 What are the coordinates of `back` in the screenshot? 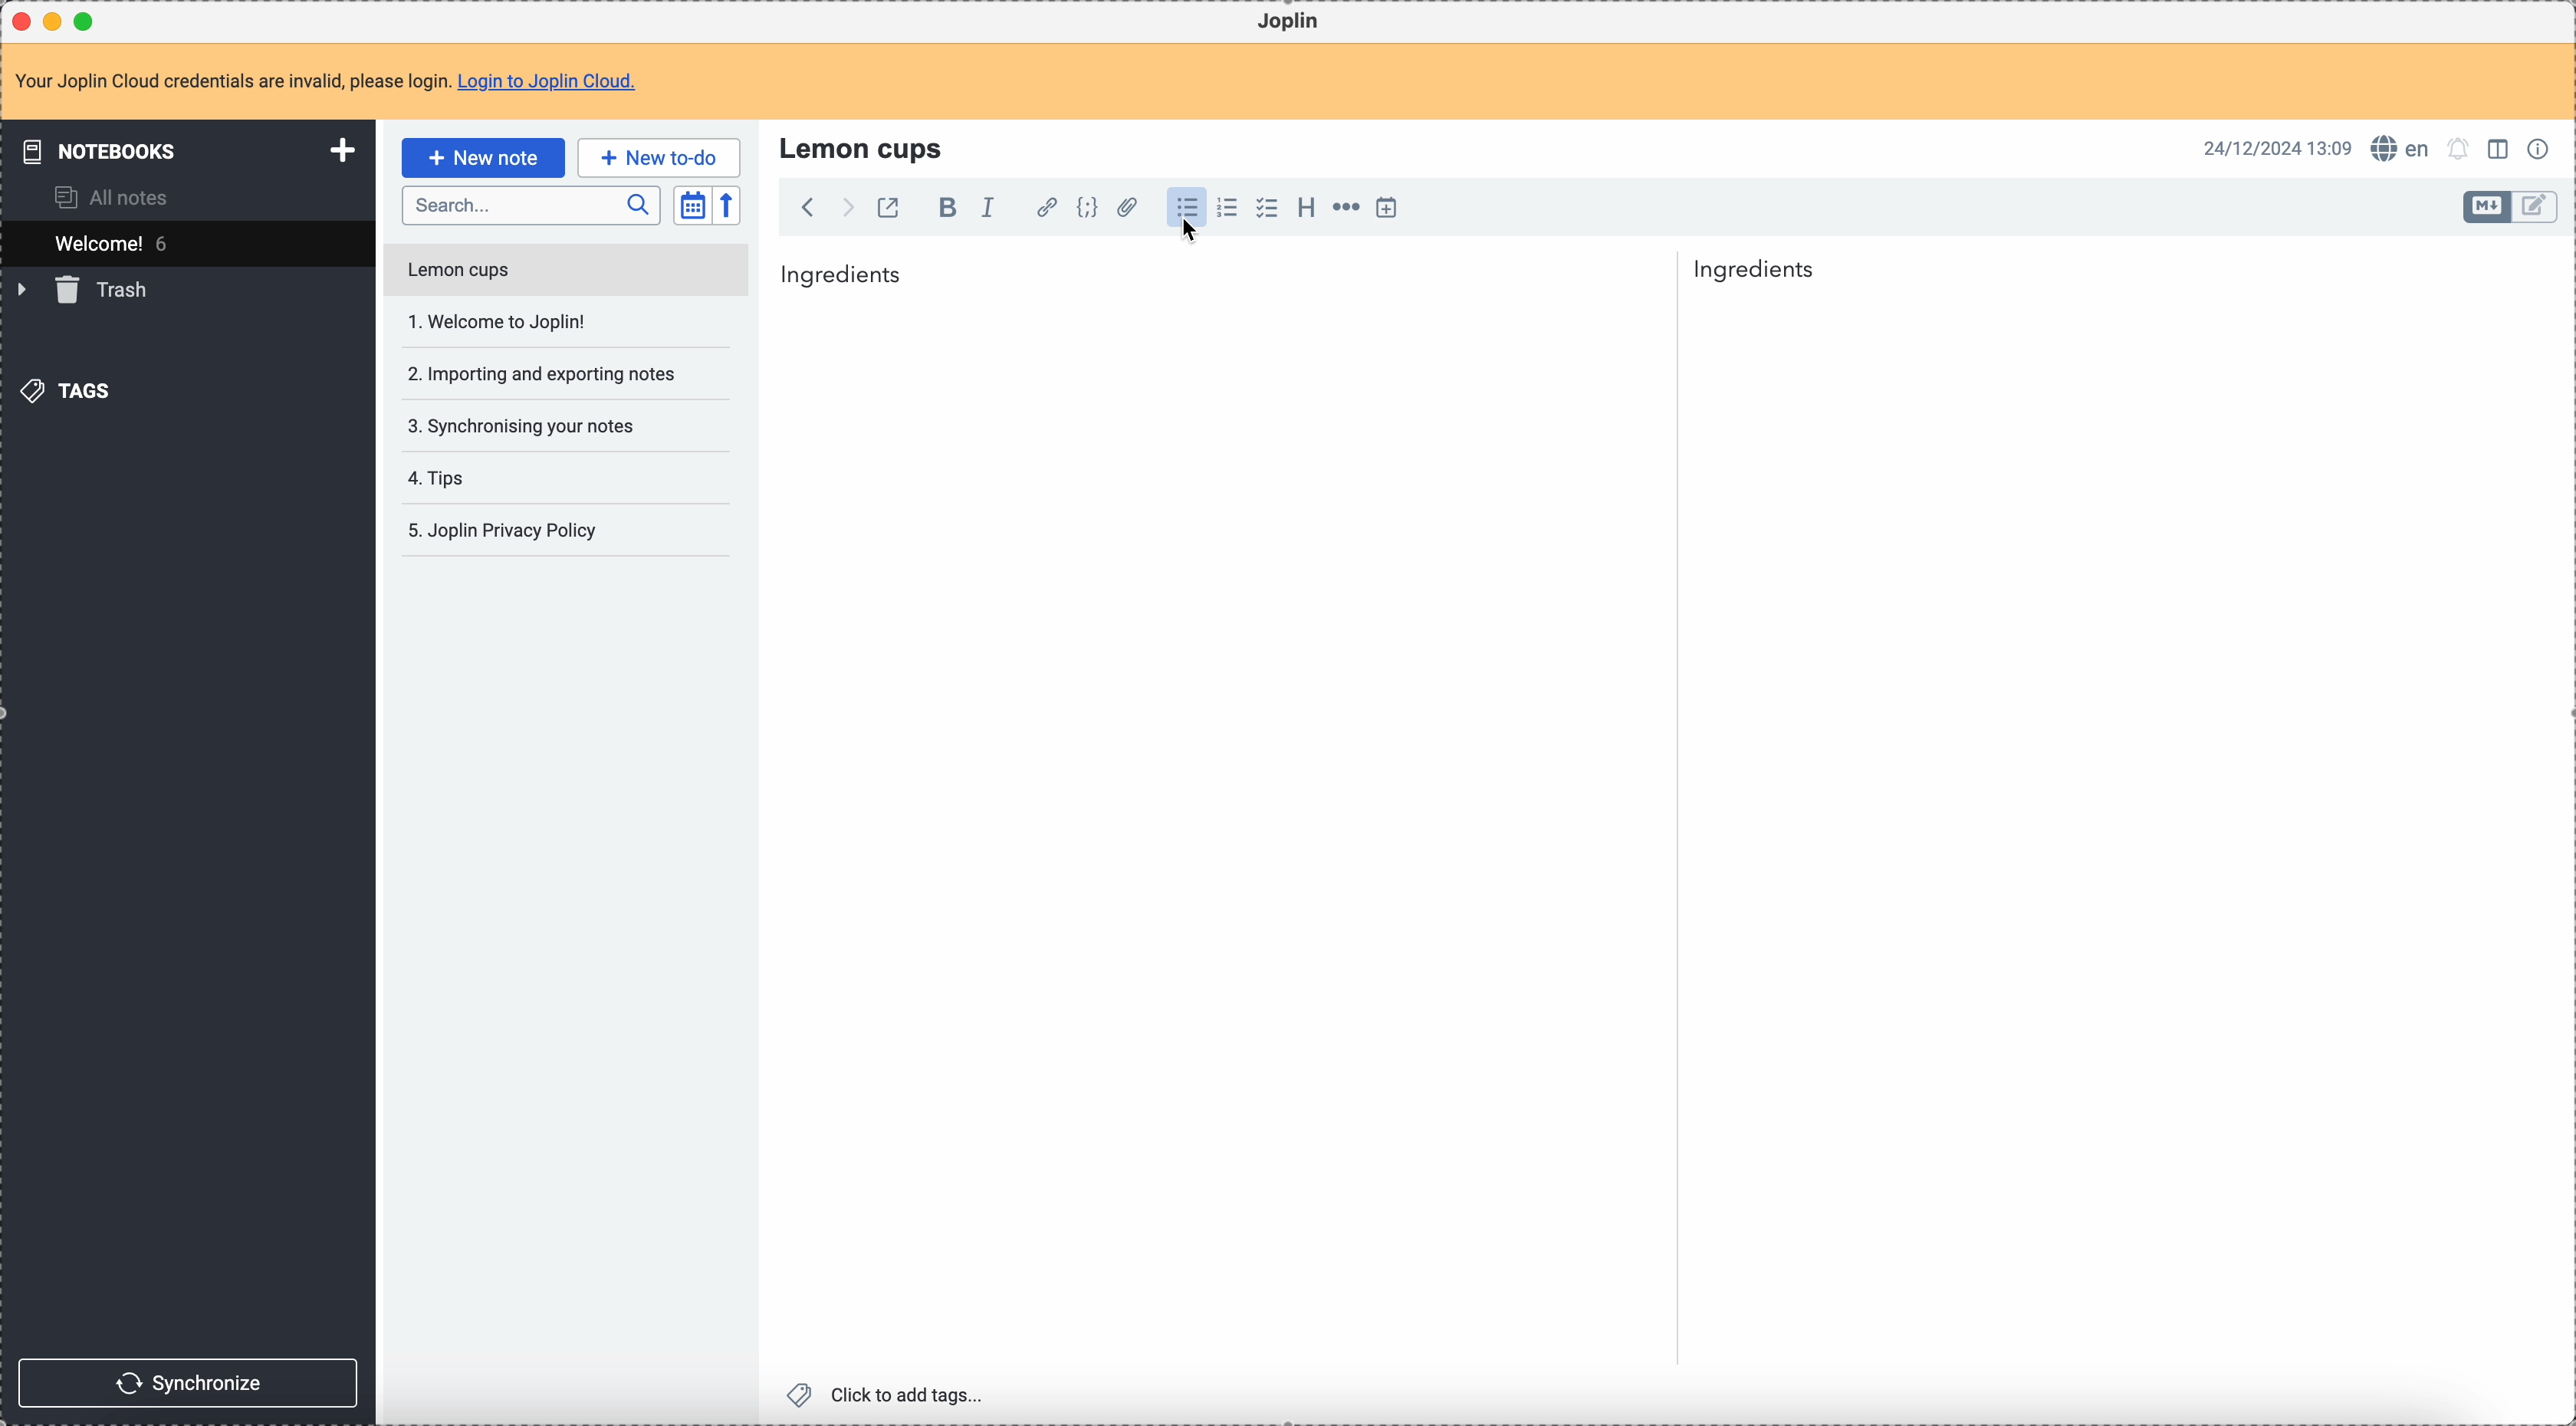 It's located at (807, 207).